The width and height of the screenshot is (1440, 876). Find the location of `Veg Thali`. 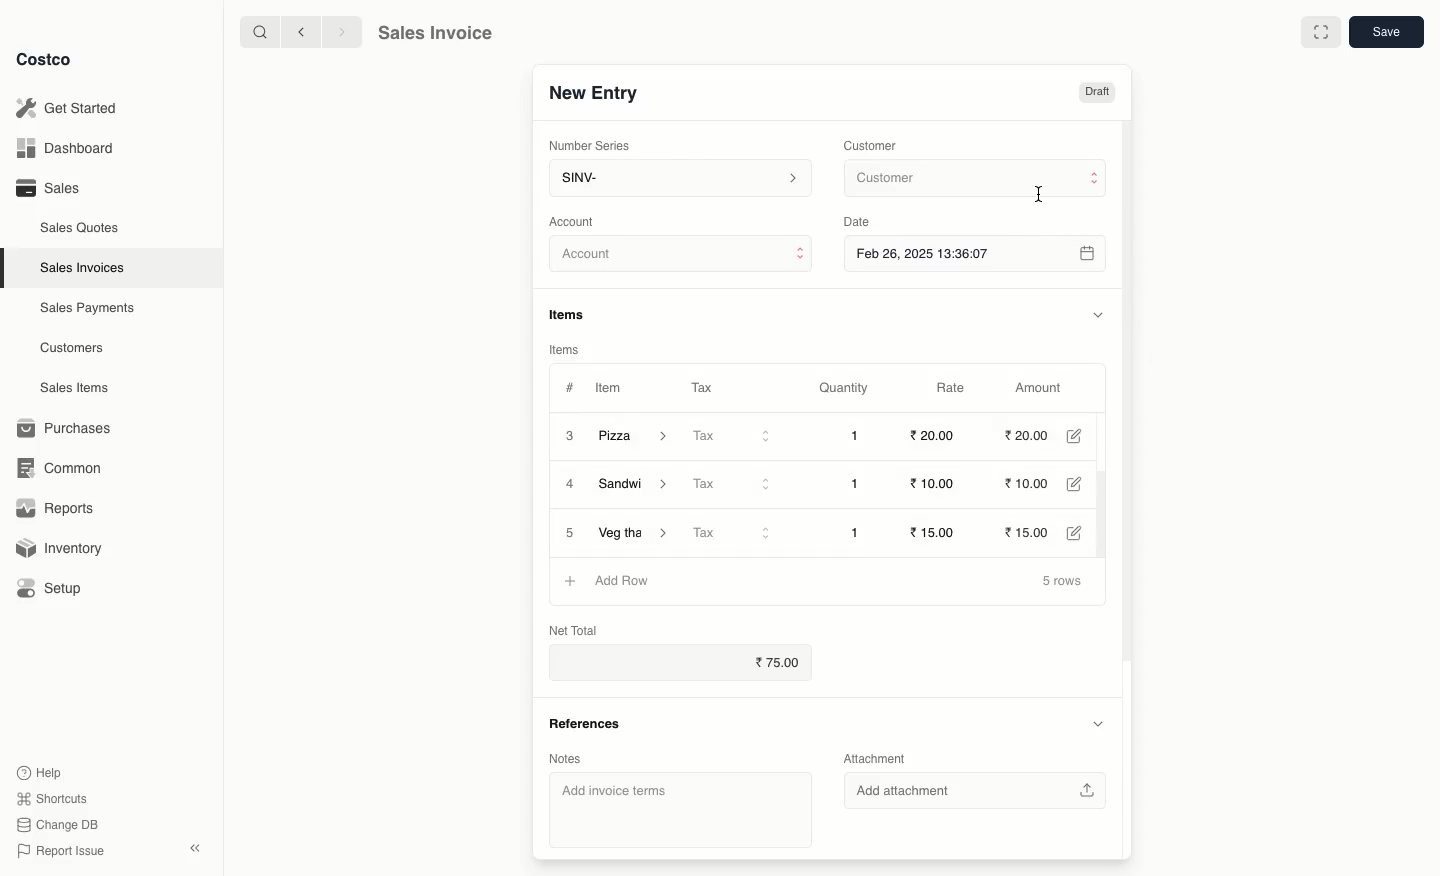

Veg Thali is located at coordinates (635, 532).